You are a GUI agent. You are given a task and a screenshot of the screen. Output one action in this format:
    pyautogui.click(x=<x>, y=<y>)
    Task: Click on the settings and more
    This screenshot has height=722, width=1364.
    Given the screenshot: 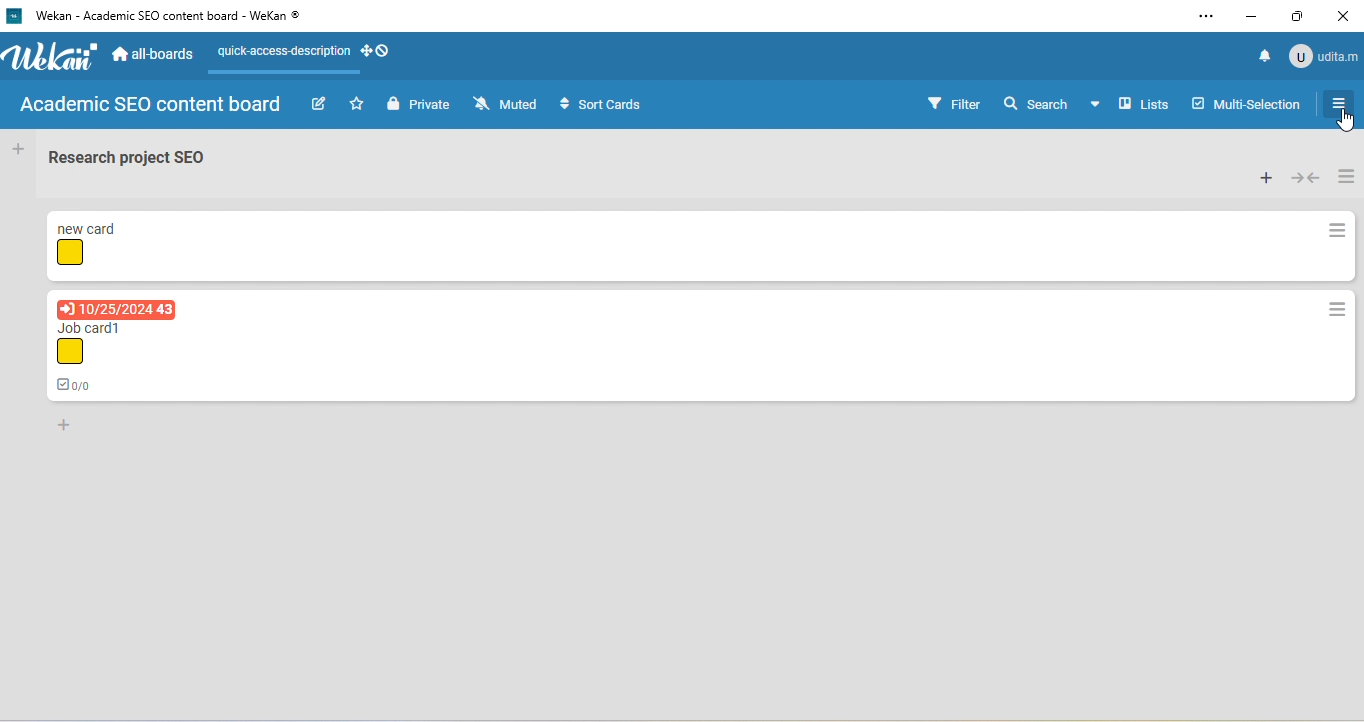 What is the action you would take?
    pyautogui.click(x=1204, y=18)
    